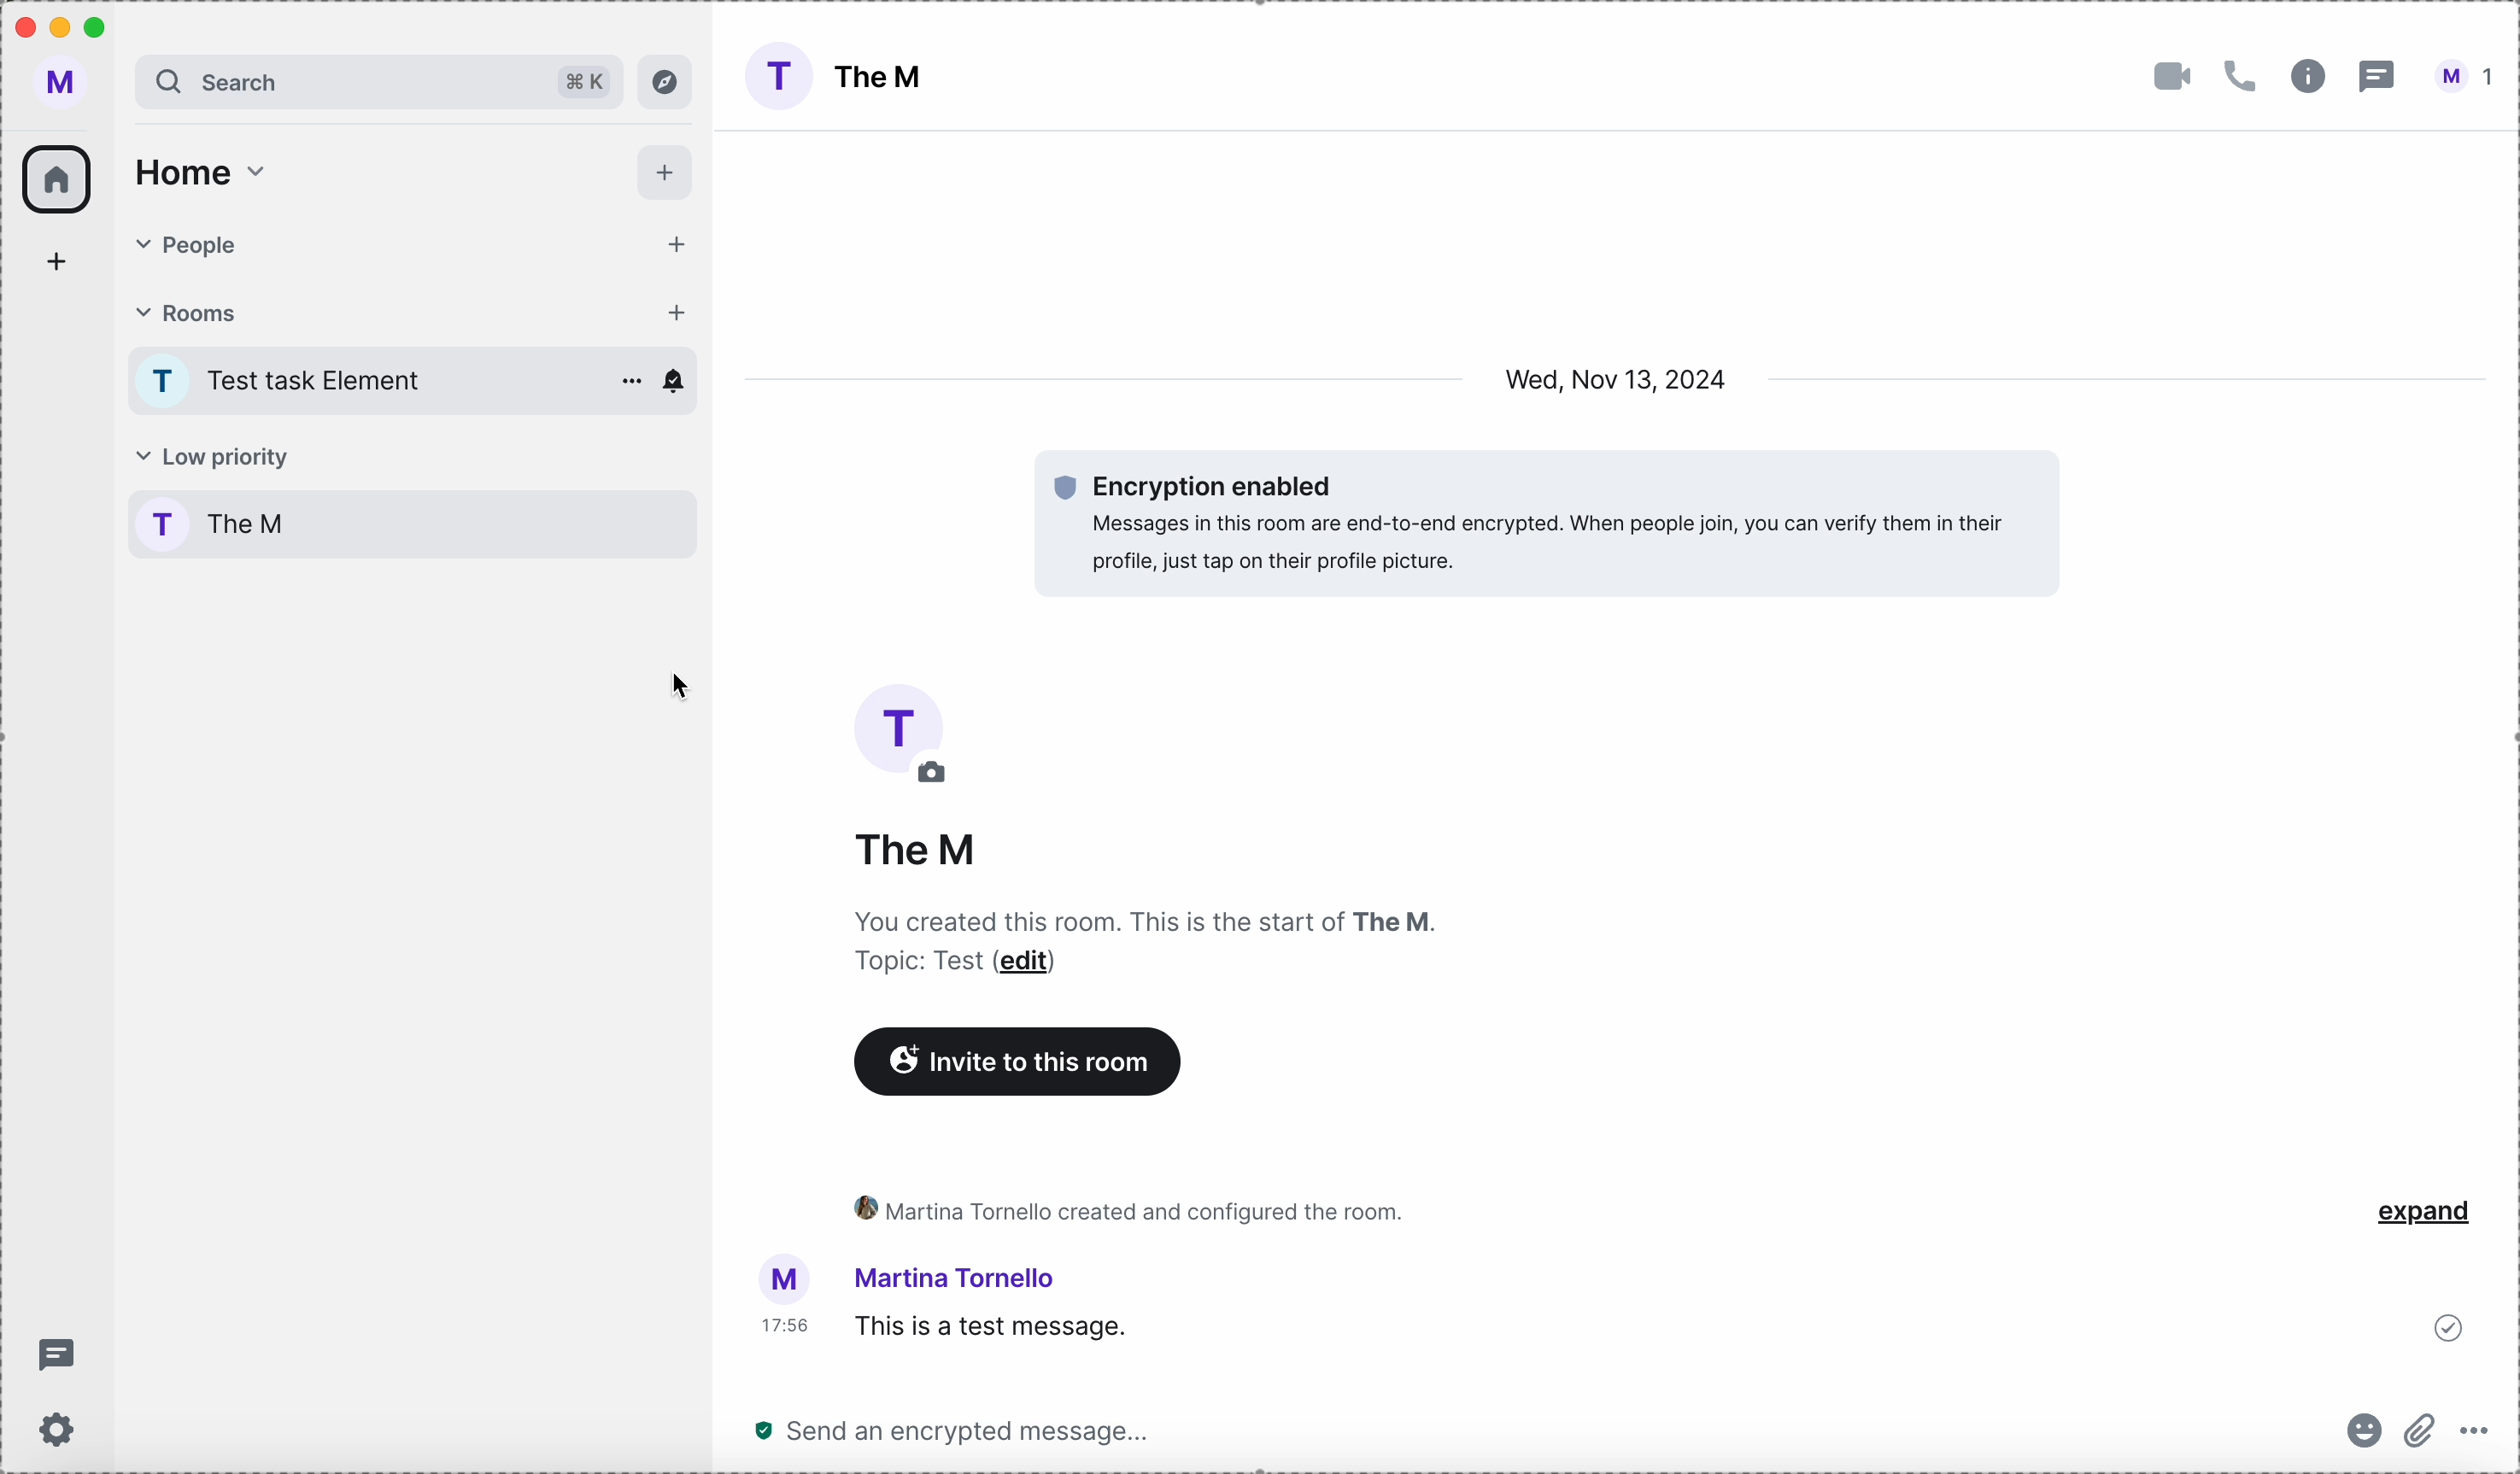 The image size is (2520, 1474). Describe the element at coordinates (55, 1355) in the screenshot. I see `threads` at that location.